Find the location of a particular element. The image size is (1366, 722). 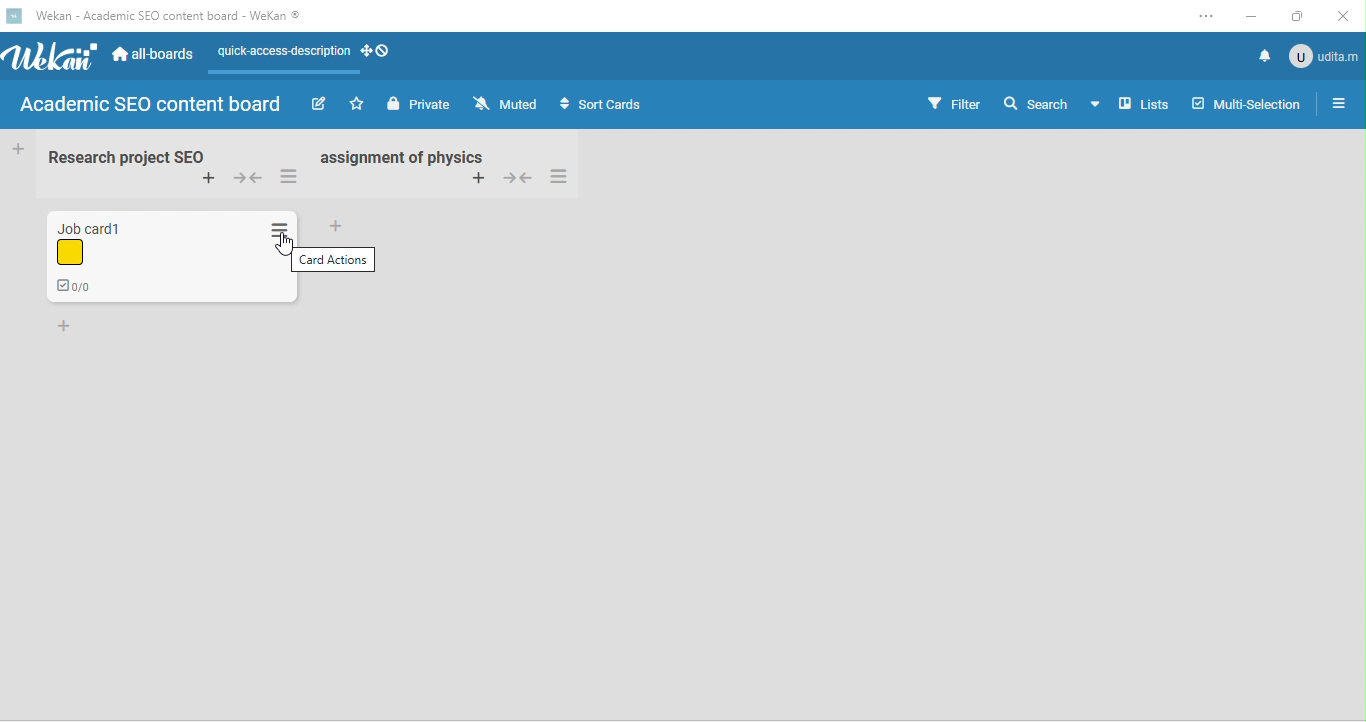

list name is located at coordinates (415, 158).